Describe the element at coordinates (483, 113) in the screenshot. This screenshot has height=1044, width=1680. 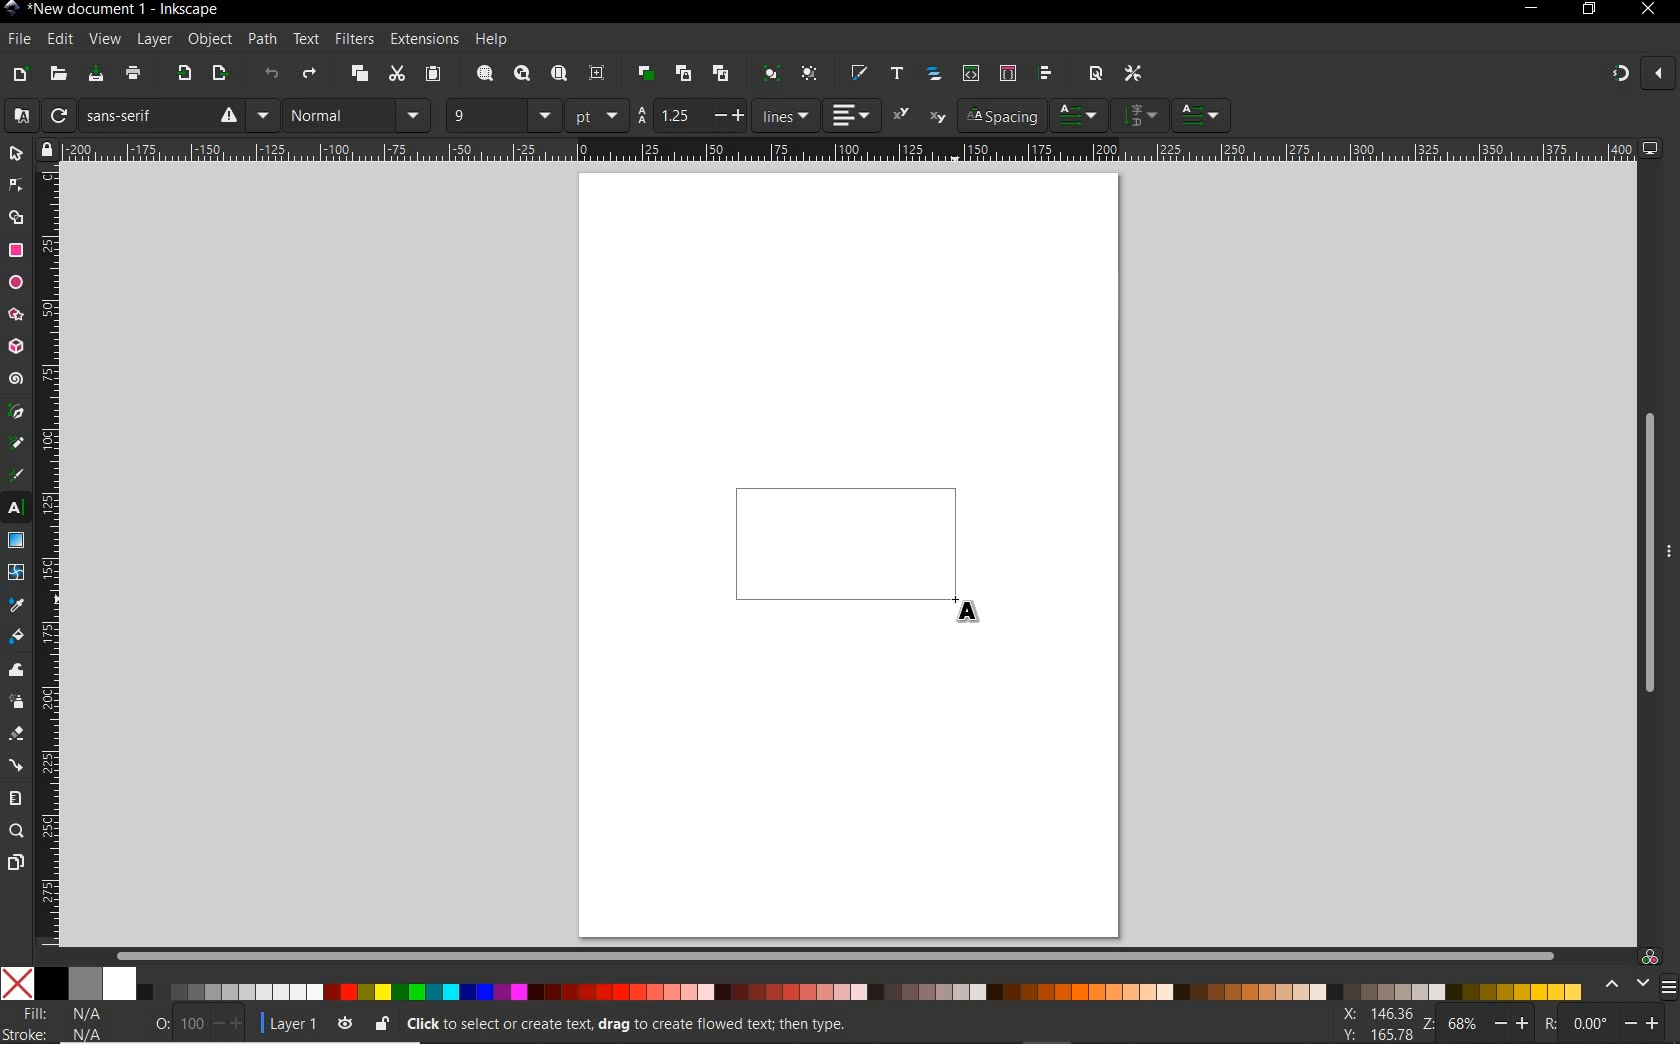
I see `9` at that location.